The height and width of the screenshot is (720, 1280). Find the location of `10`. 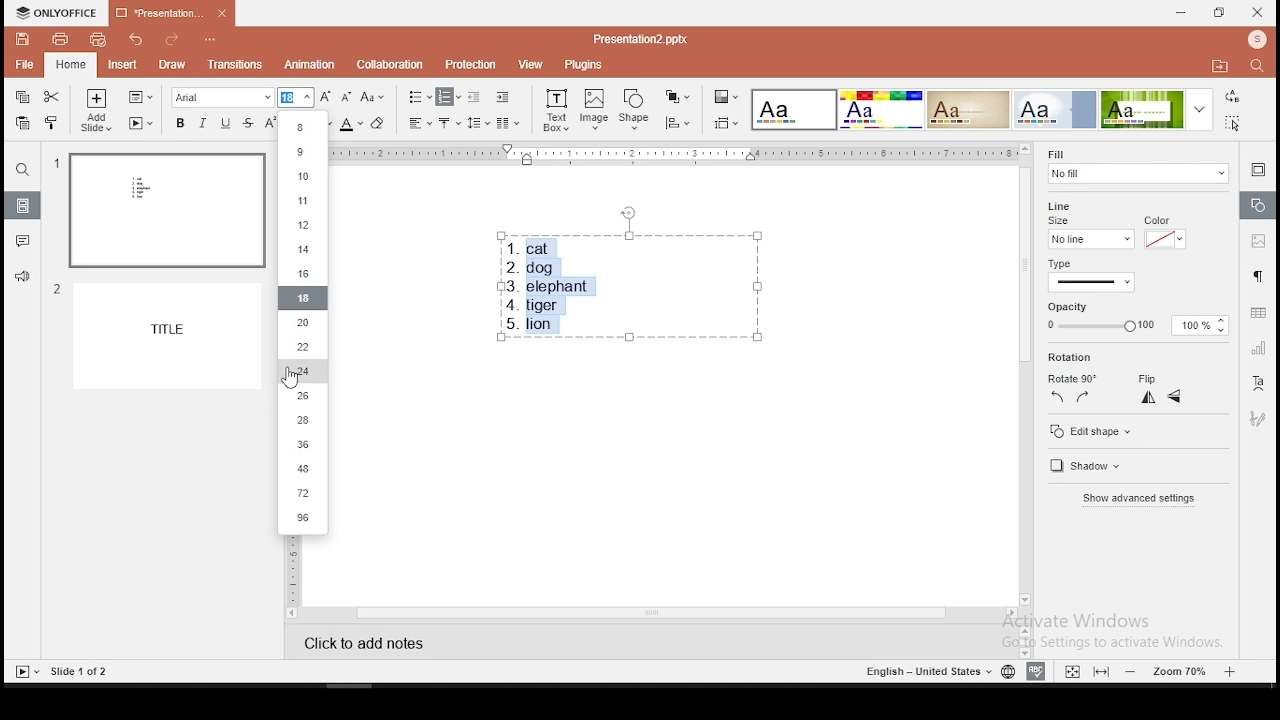

10 is located at coordinates (304, 177).